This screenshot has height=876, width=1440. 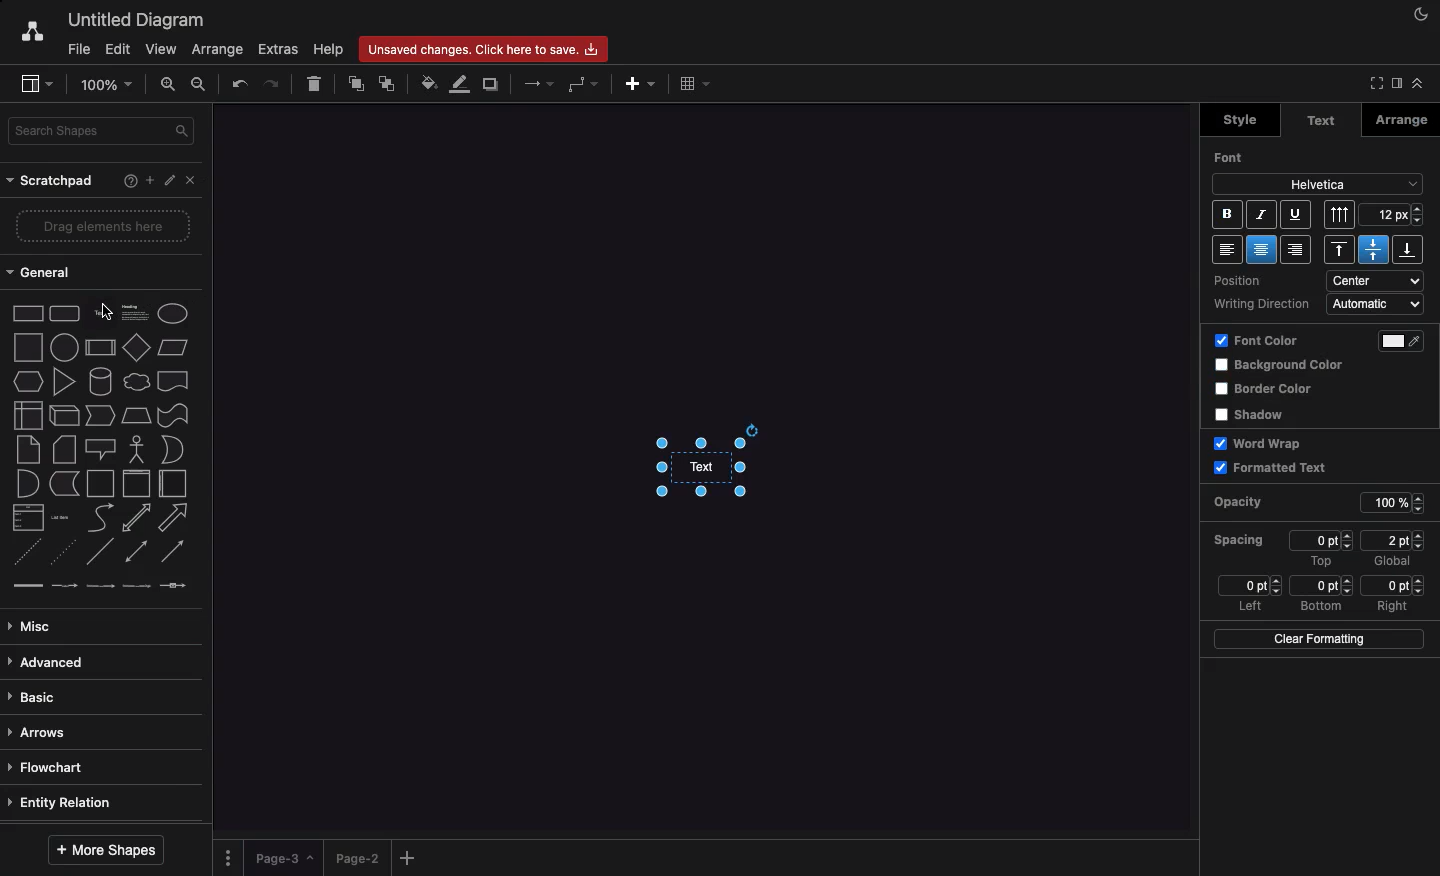 I want to click on Right, so click(x=1395, y=606).